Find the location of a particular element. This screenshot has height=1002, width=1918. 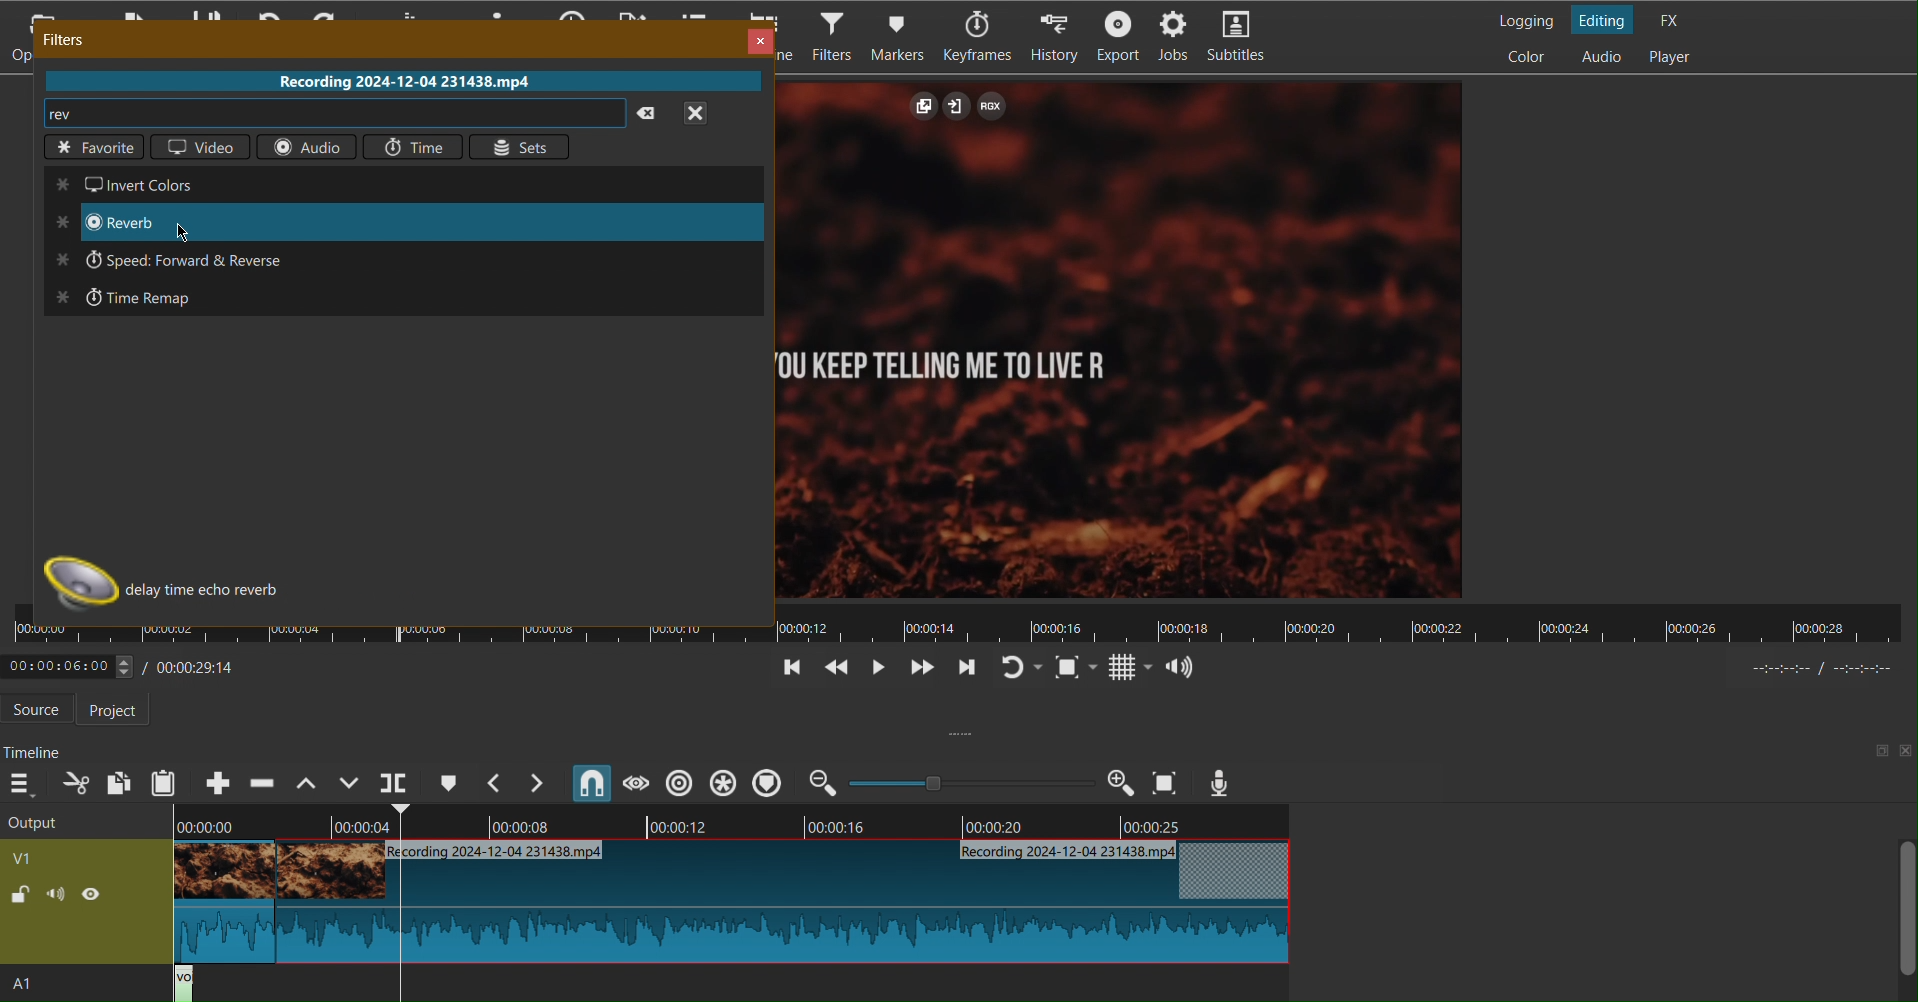

Sets is located at coordinates (520, 144).